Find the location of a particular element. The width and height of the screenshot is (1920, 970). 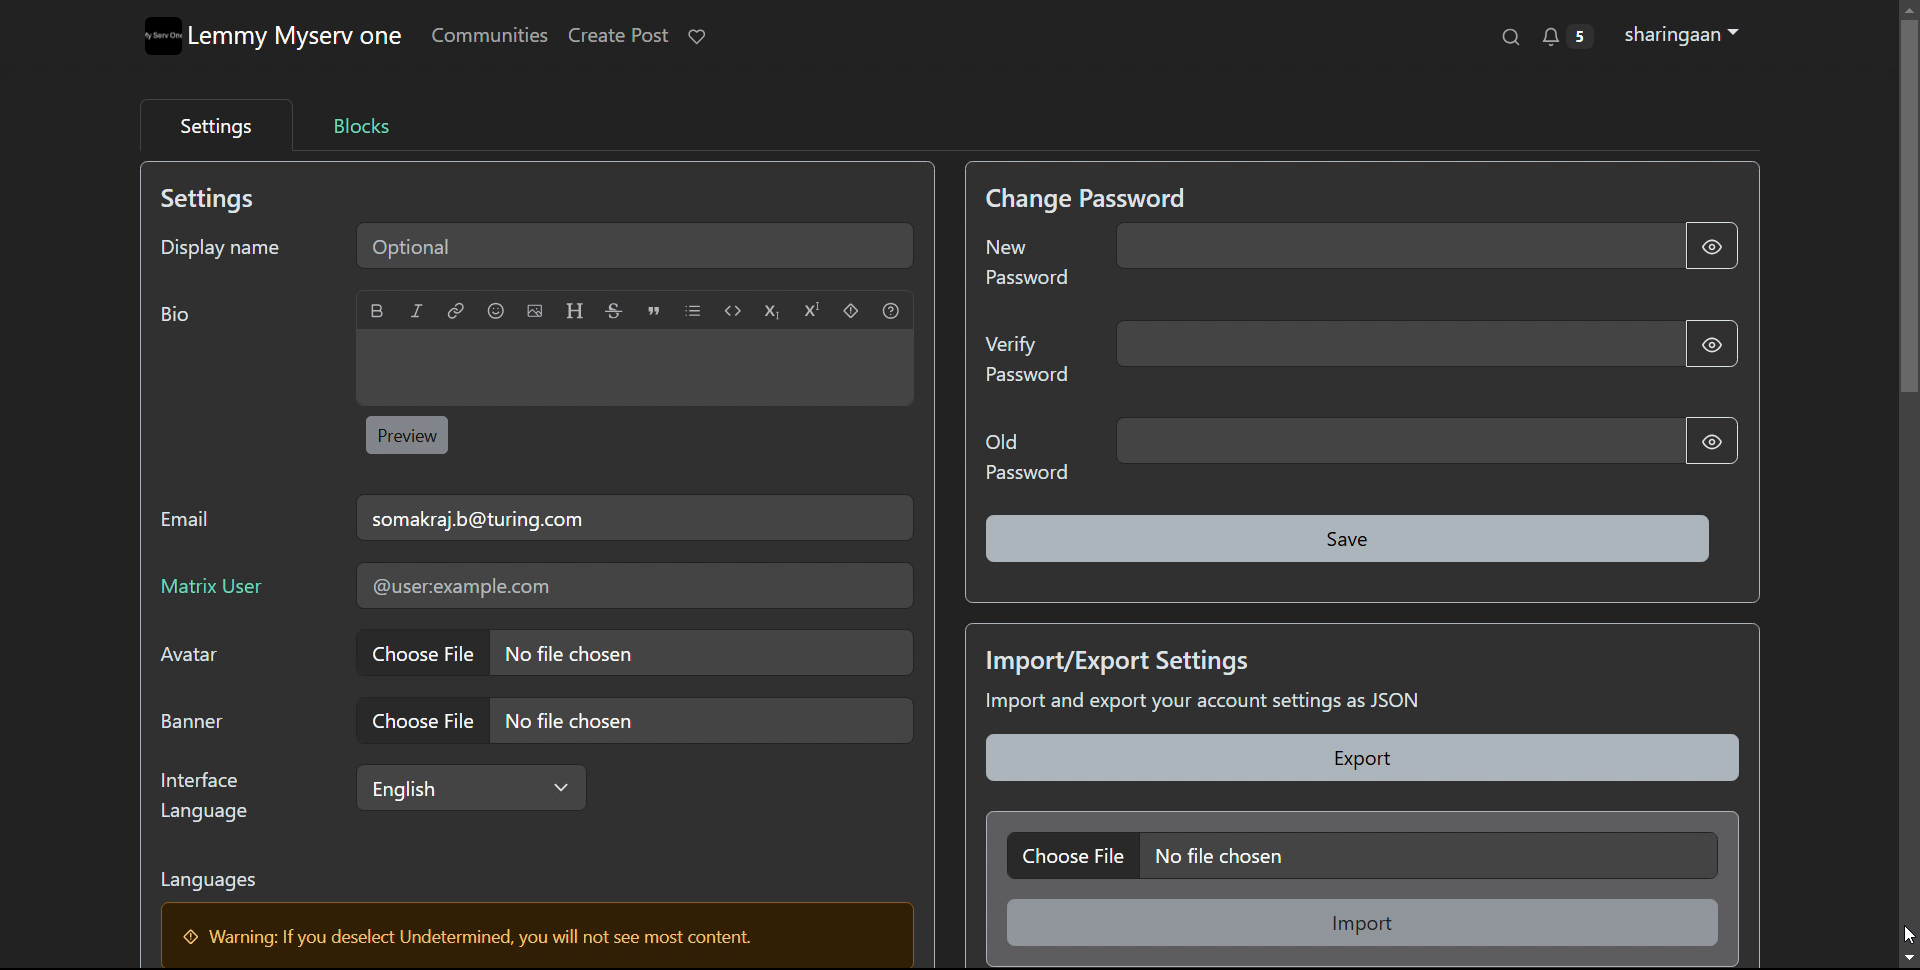

bold is located at coordinates (379, 311).